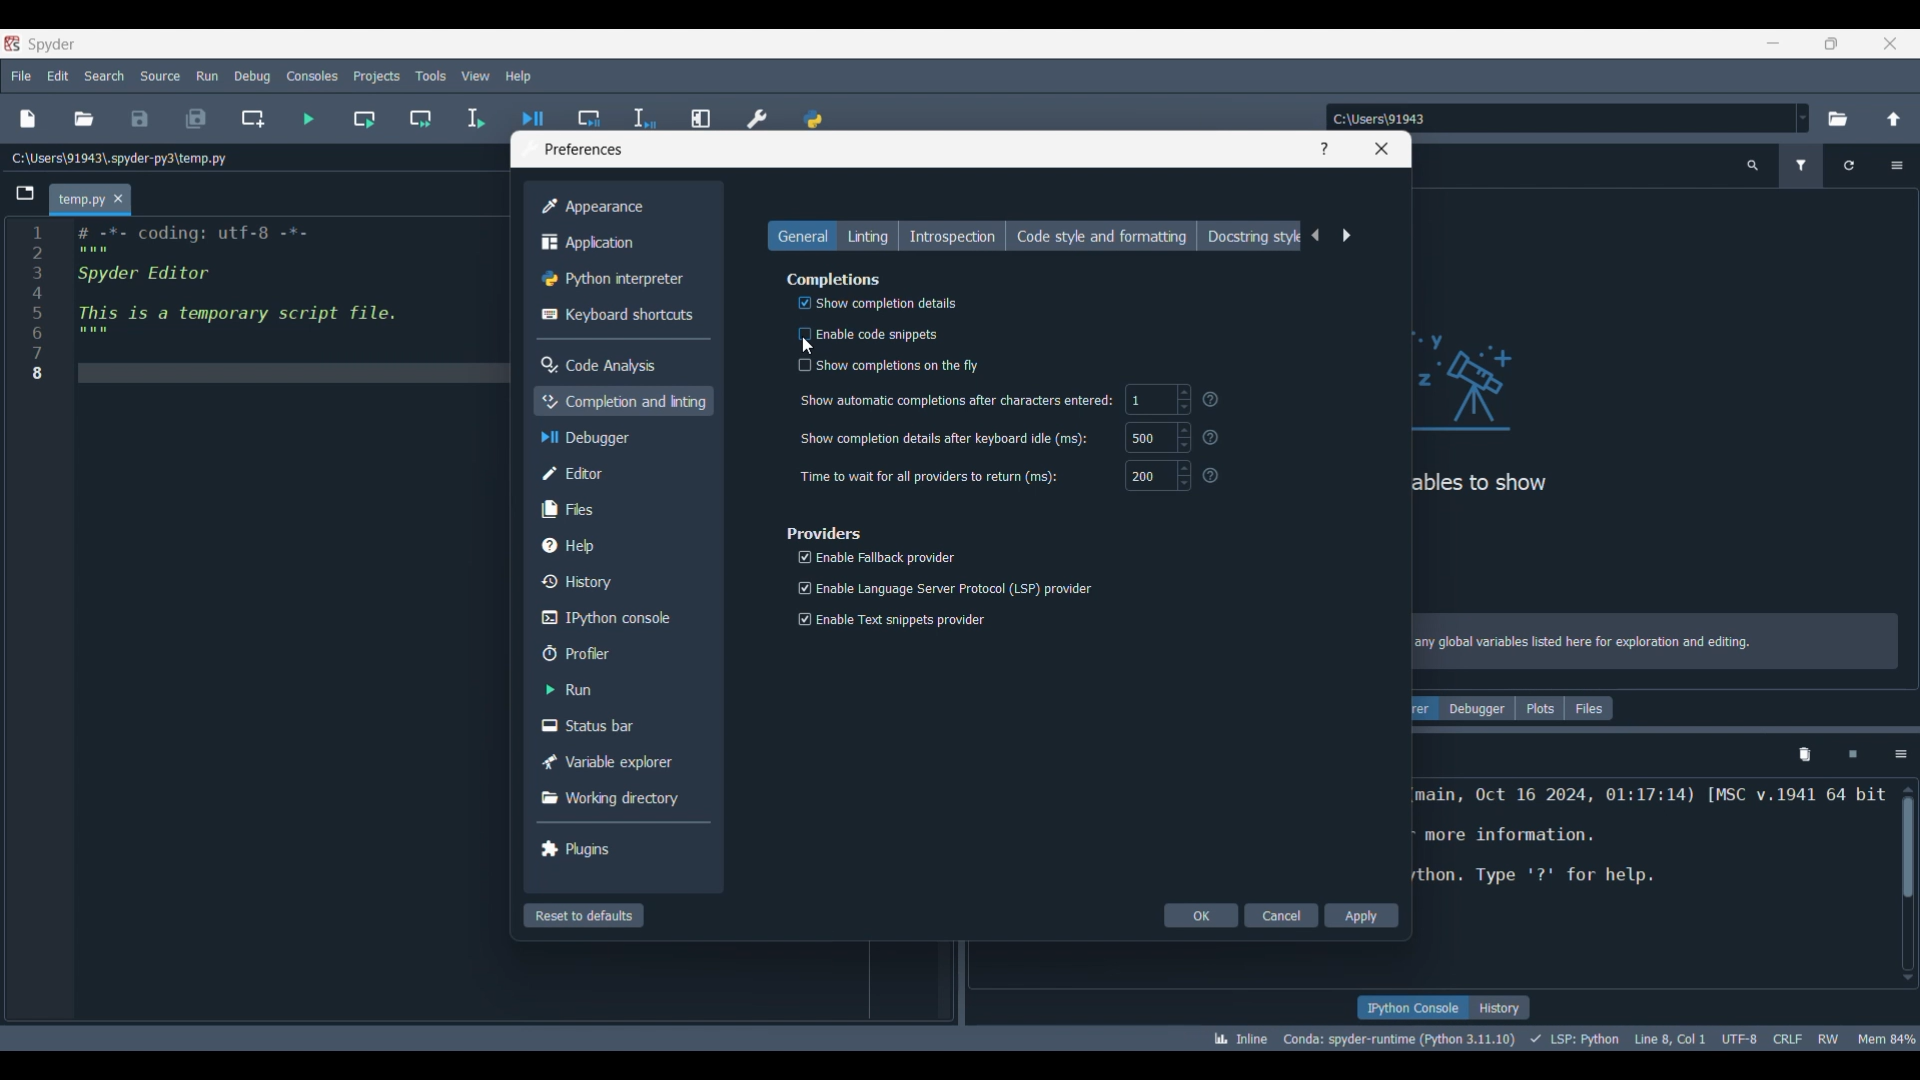 This screenshot has height=1080, width=1920. I want to click on Interrupt kernel, so click(1853, 755).